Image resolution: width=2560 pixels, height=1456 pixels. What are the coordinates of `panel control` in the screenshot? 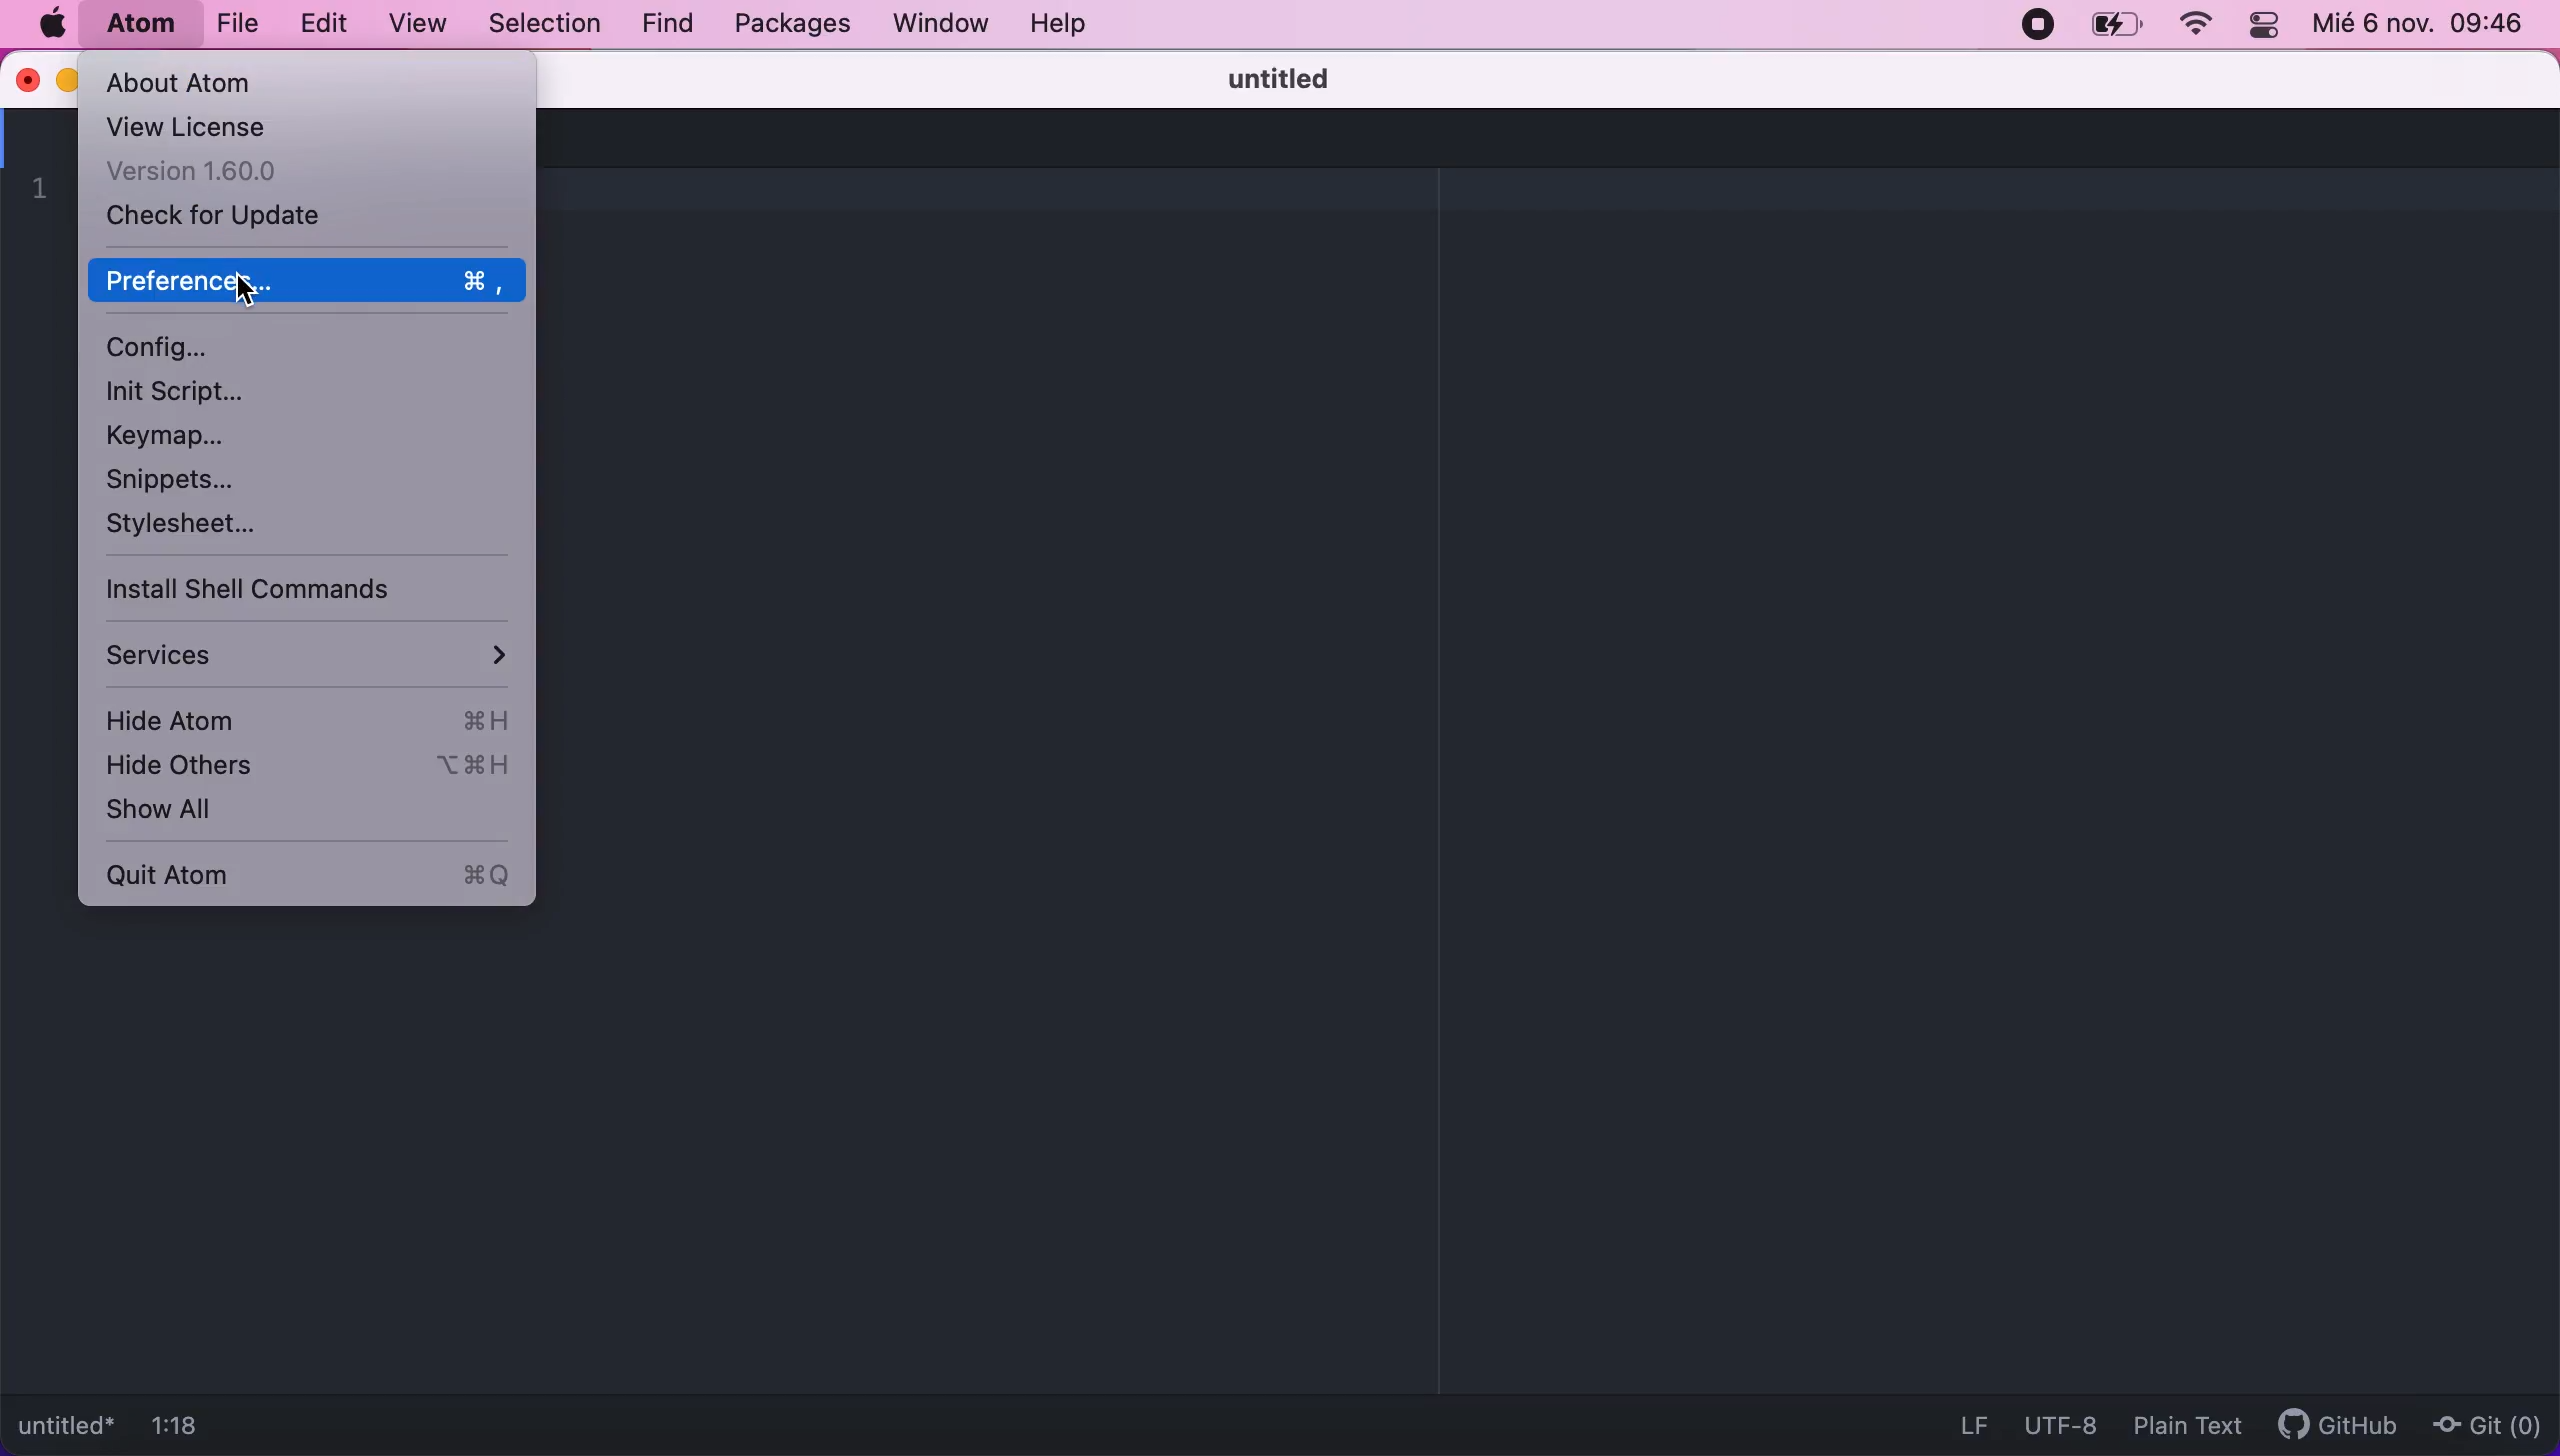 It's located at (2267, 26).